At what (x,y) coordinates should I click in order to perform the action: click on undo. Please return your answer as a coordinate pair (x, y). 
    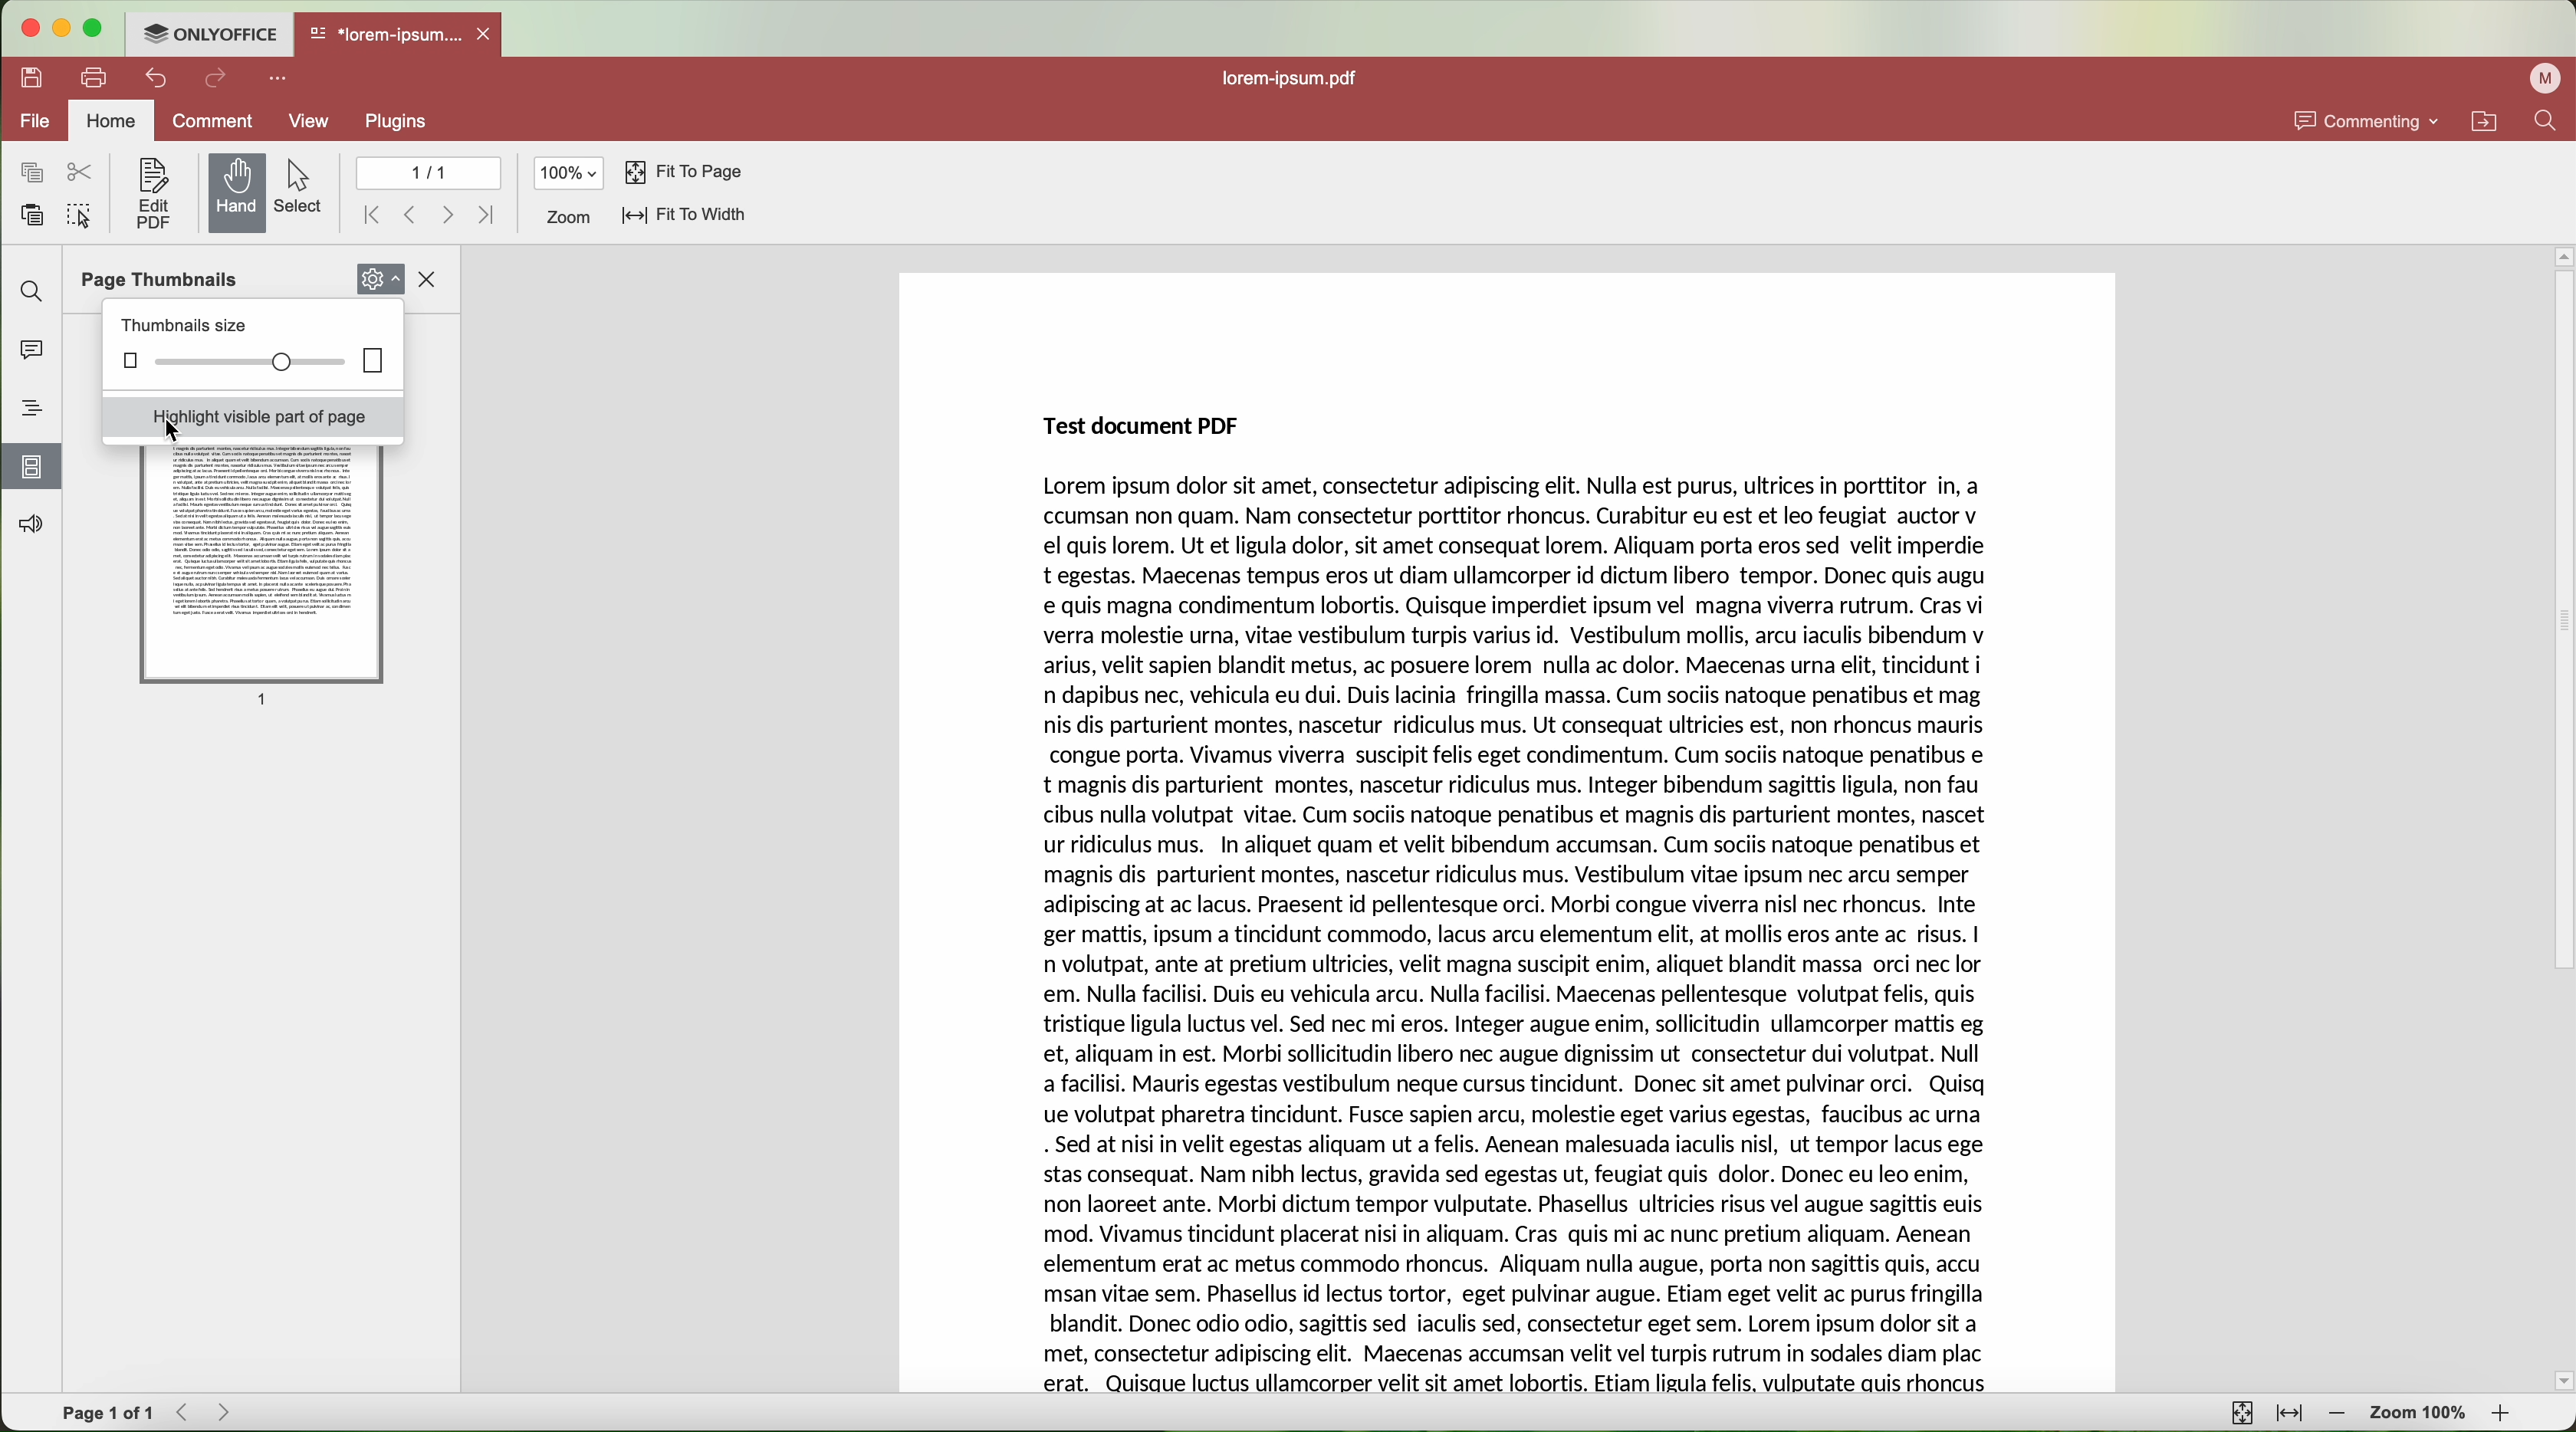
    Looking at the image, I should click on (152, 78).